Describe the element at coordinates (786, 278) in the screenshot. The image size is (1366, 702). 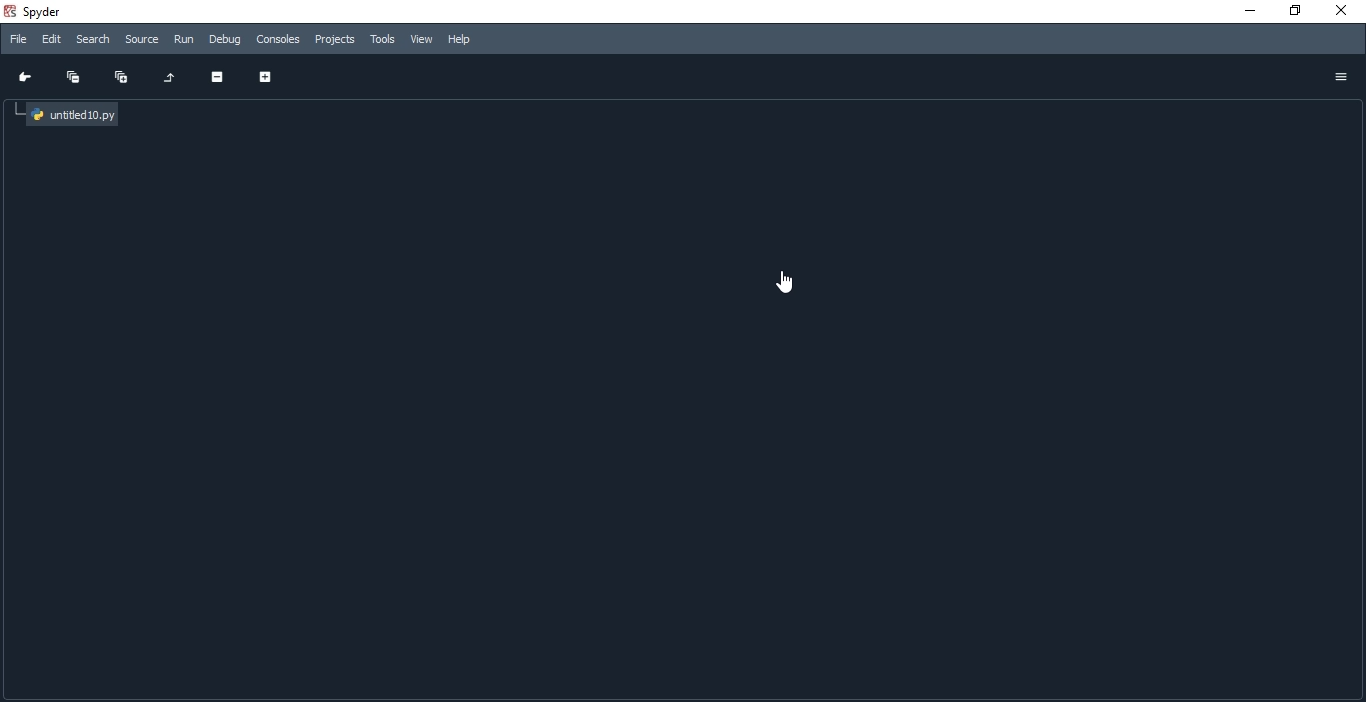
I see `cursor` at that location.